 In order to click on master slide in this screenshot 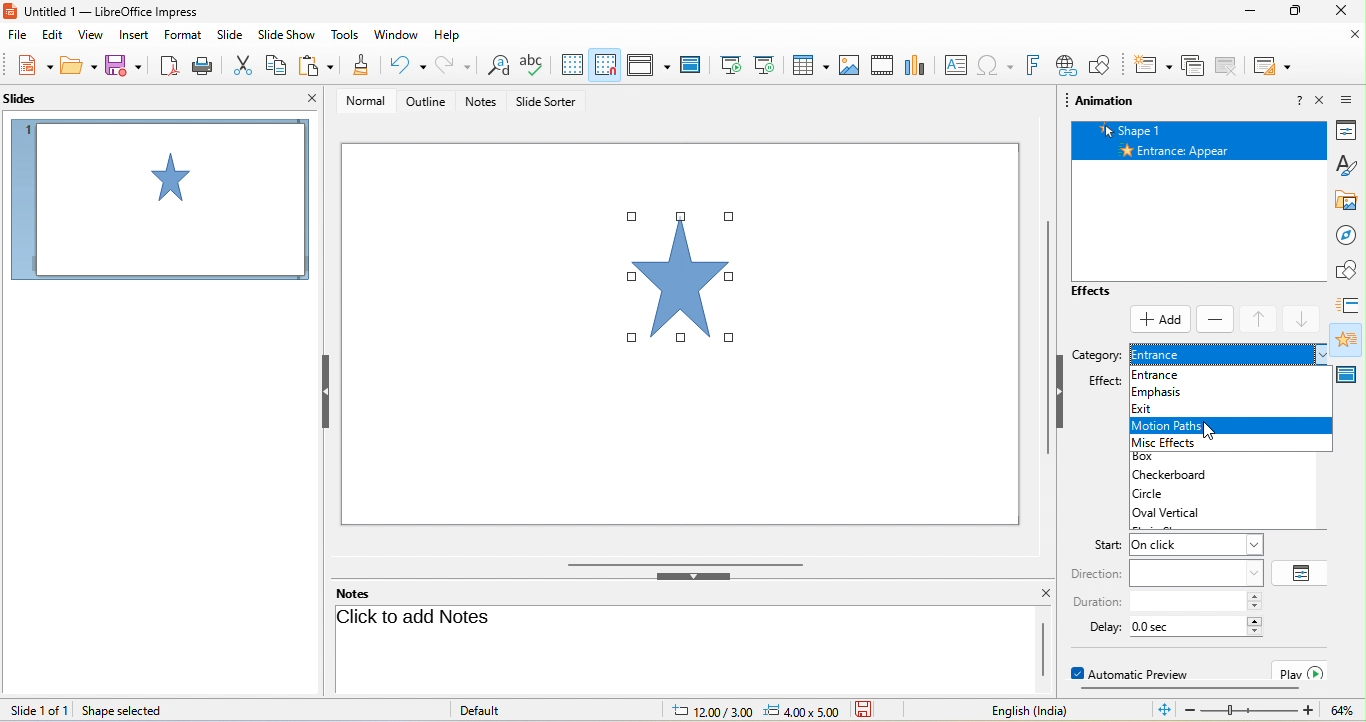, I will do `click(1350, 370)`.